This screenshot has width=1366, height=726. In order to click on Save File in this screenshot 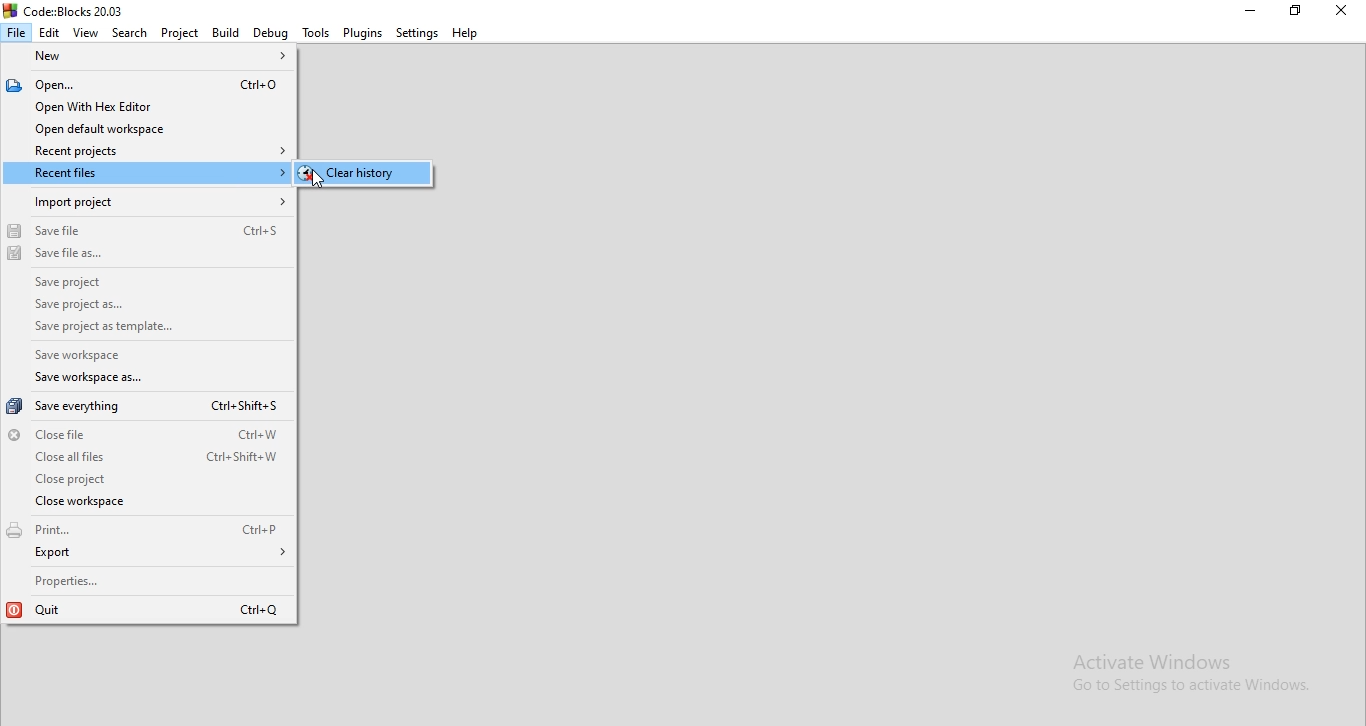, I will do `click(149, 230)`.